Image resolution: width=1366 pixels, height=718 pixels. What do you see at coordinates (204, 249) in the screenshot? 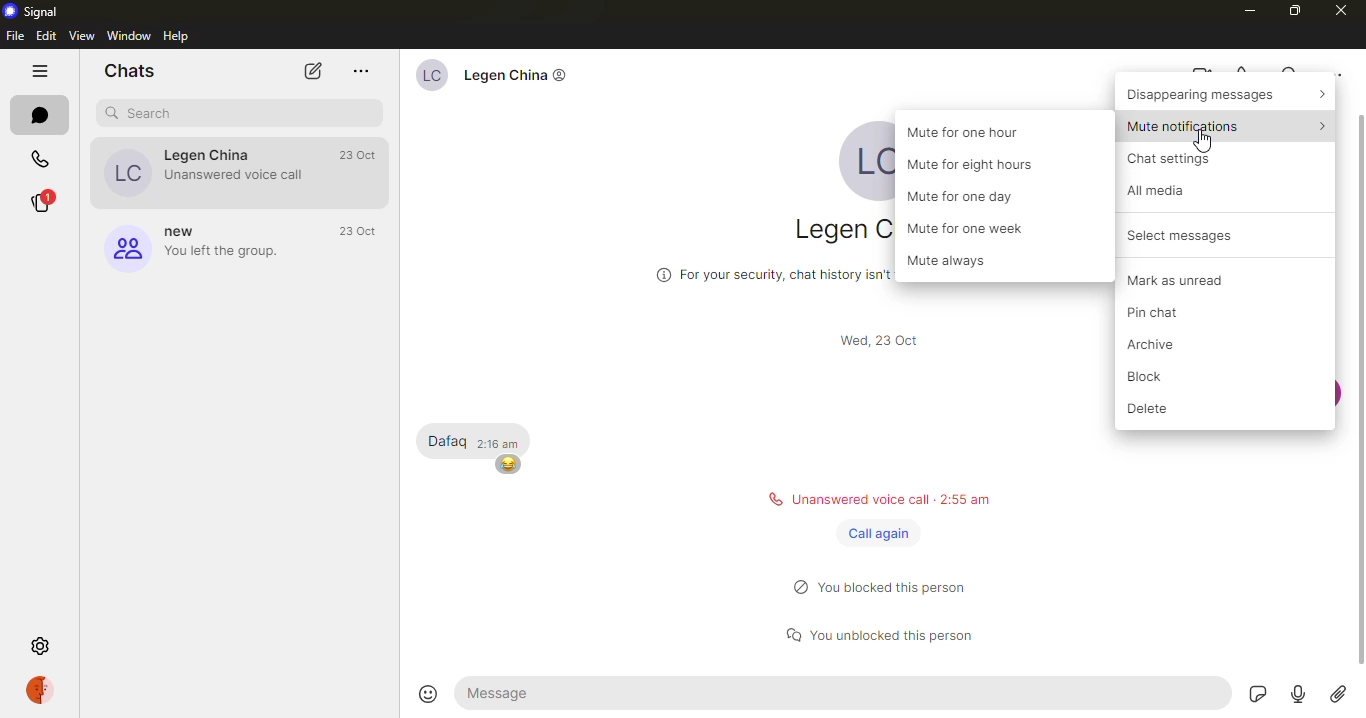
I see `group` at bounding box center [204, 249].